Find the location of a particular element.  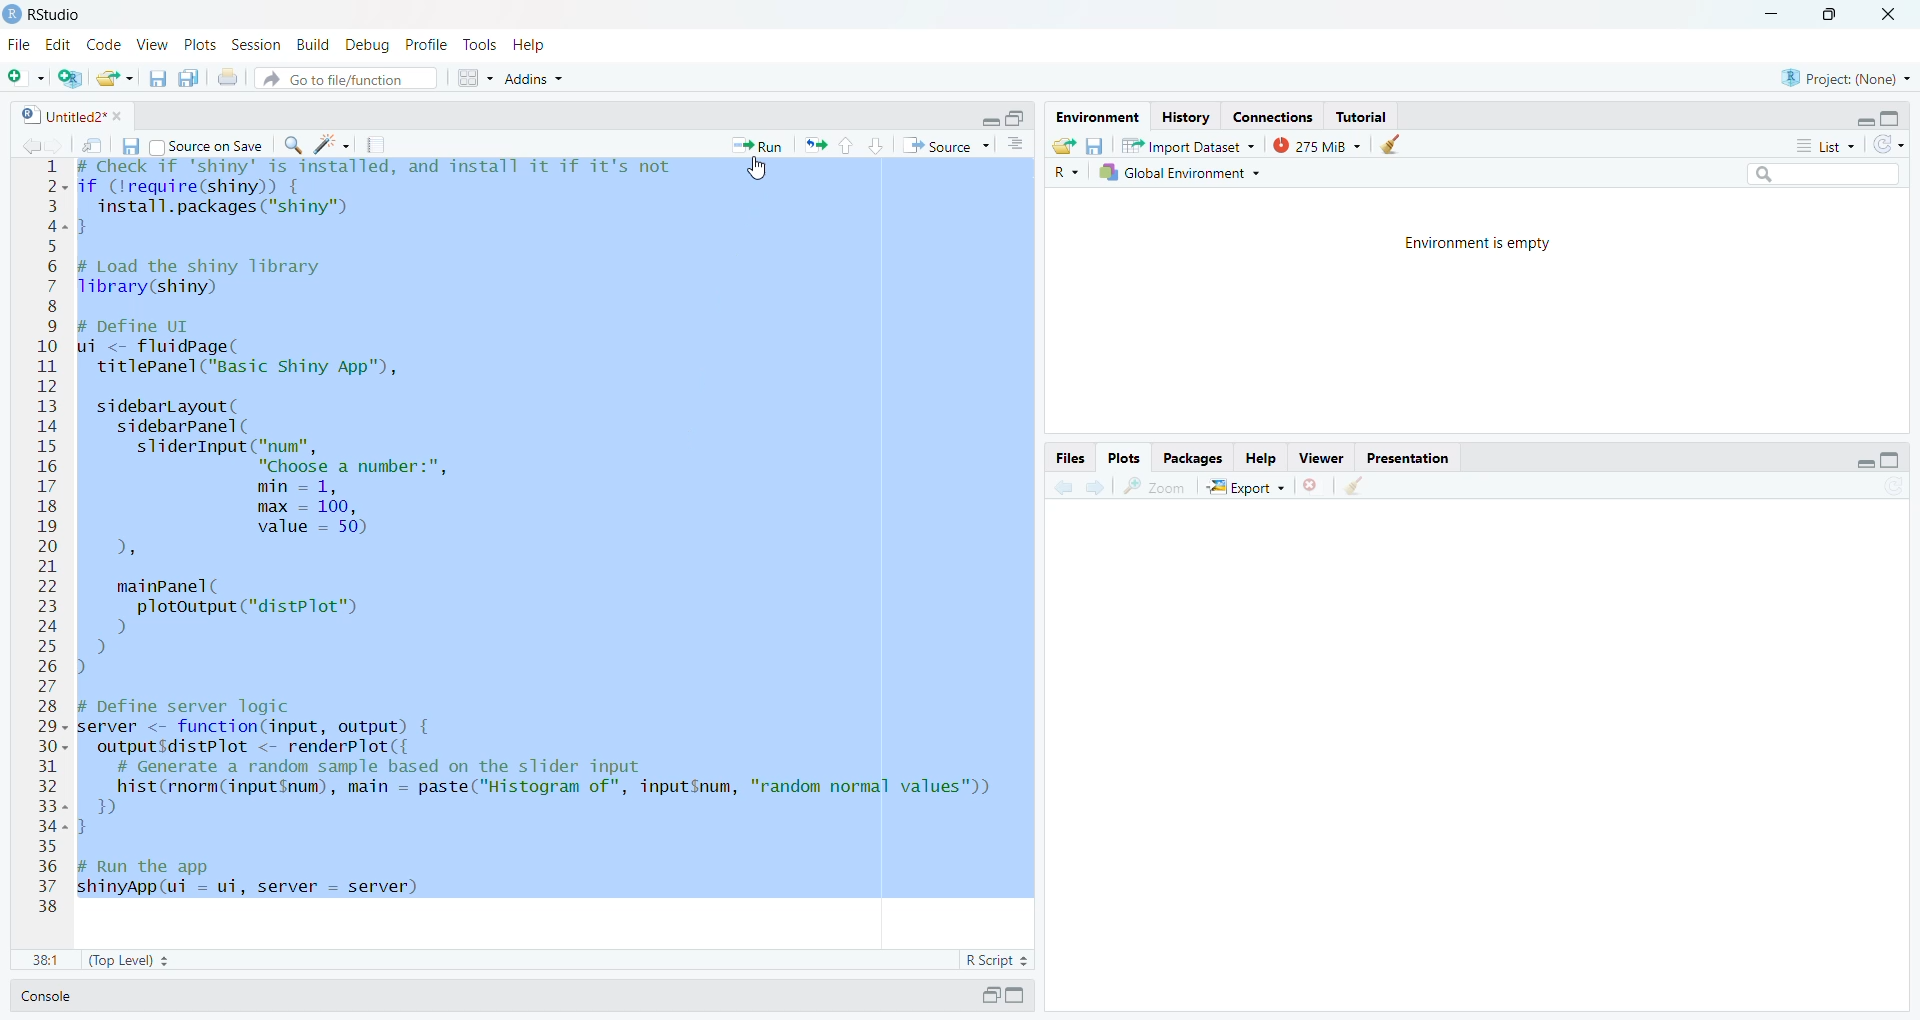

minimize is located at coordinates (989, 121).